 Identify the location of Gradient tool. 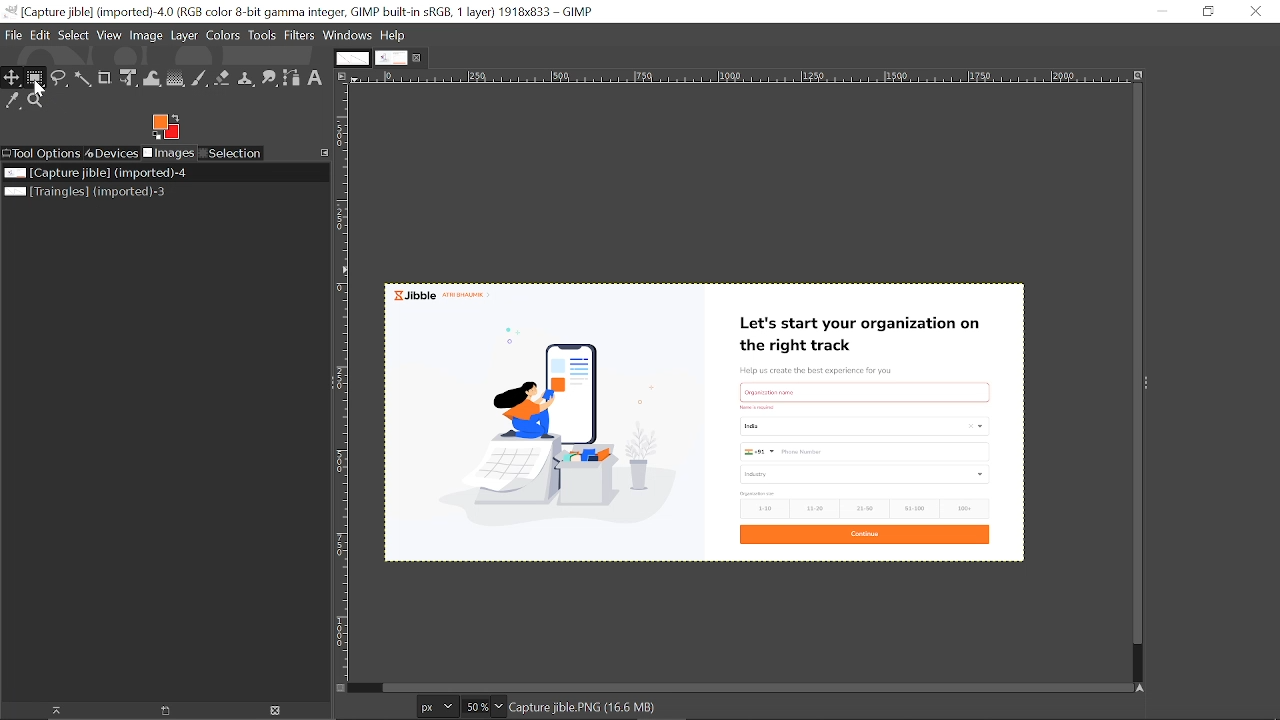
(176, 78).